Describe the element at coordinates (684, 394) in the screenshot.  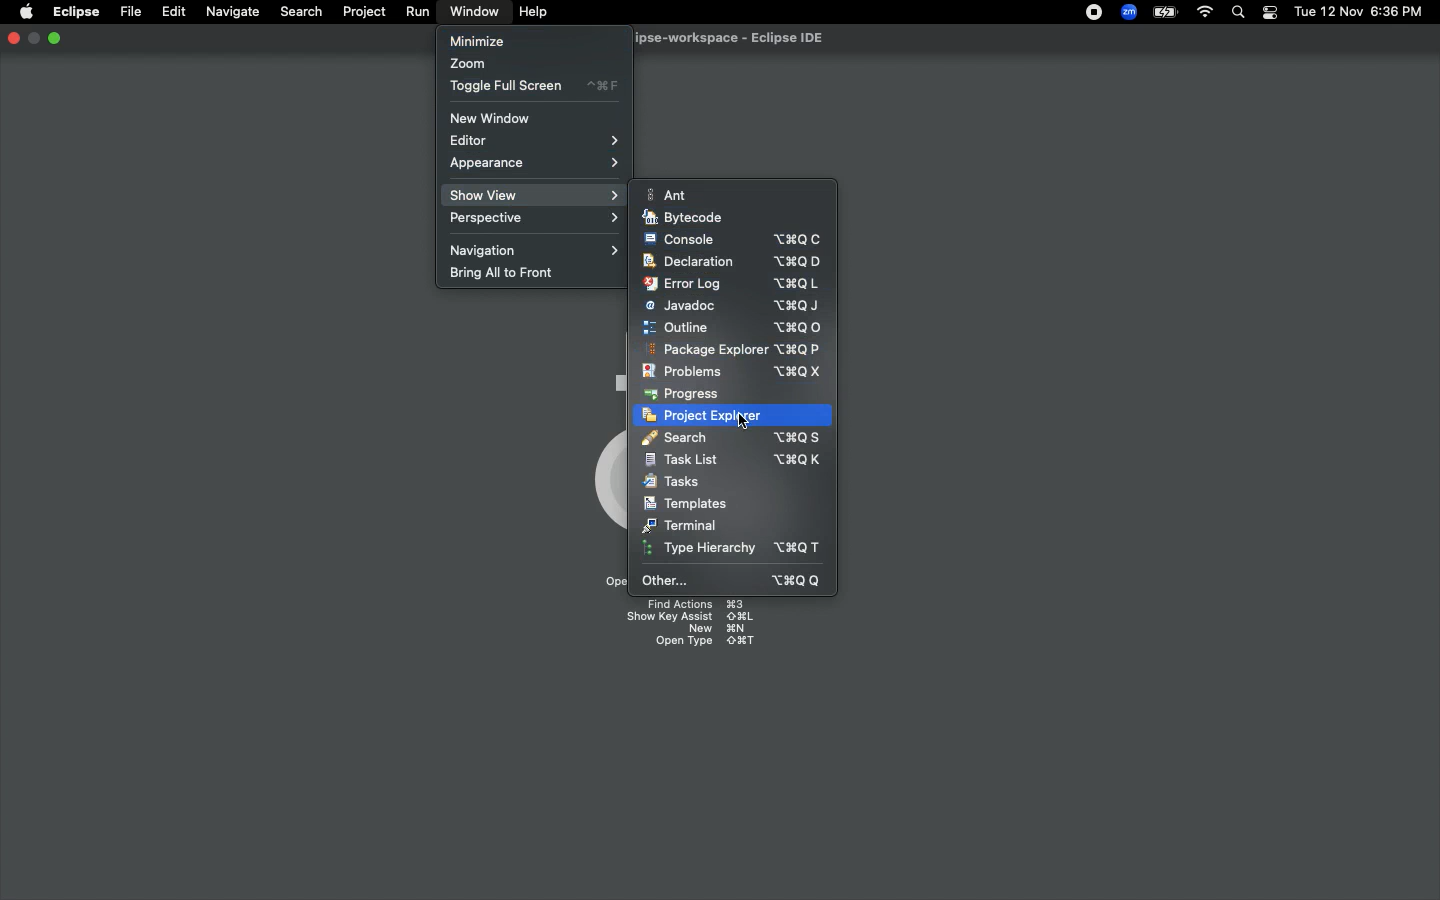
I see `Progress` at that location.